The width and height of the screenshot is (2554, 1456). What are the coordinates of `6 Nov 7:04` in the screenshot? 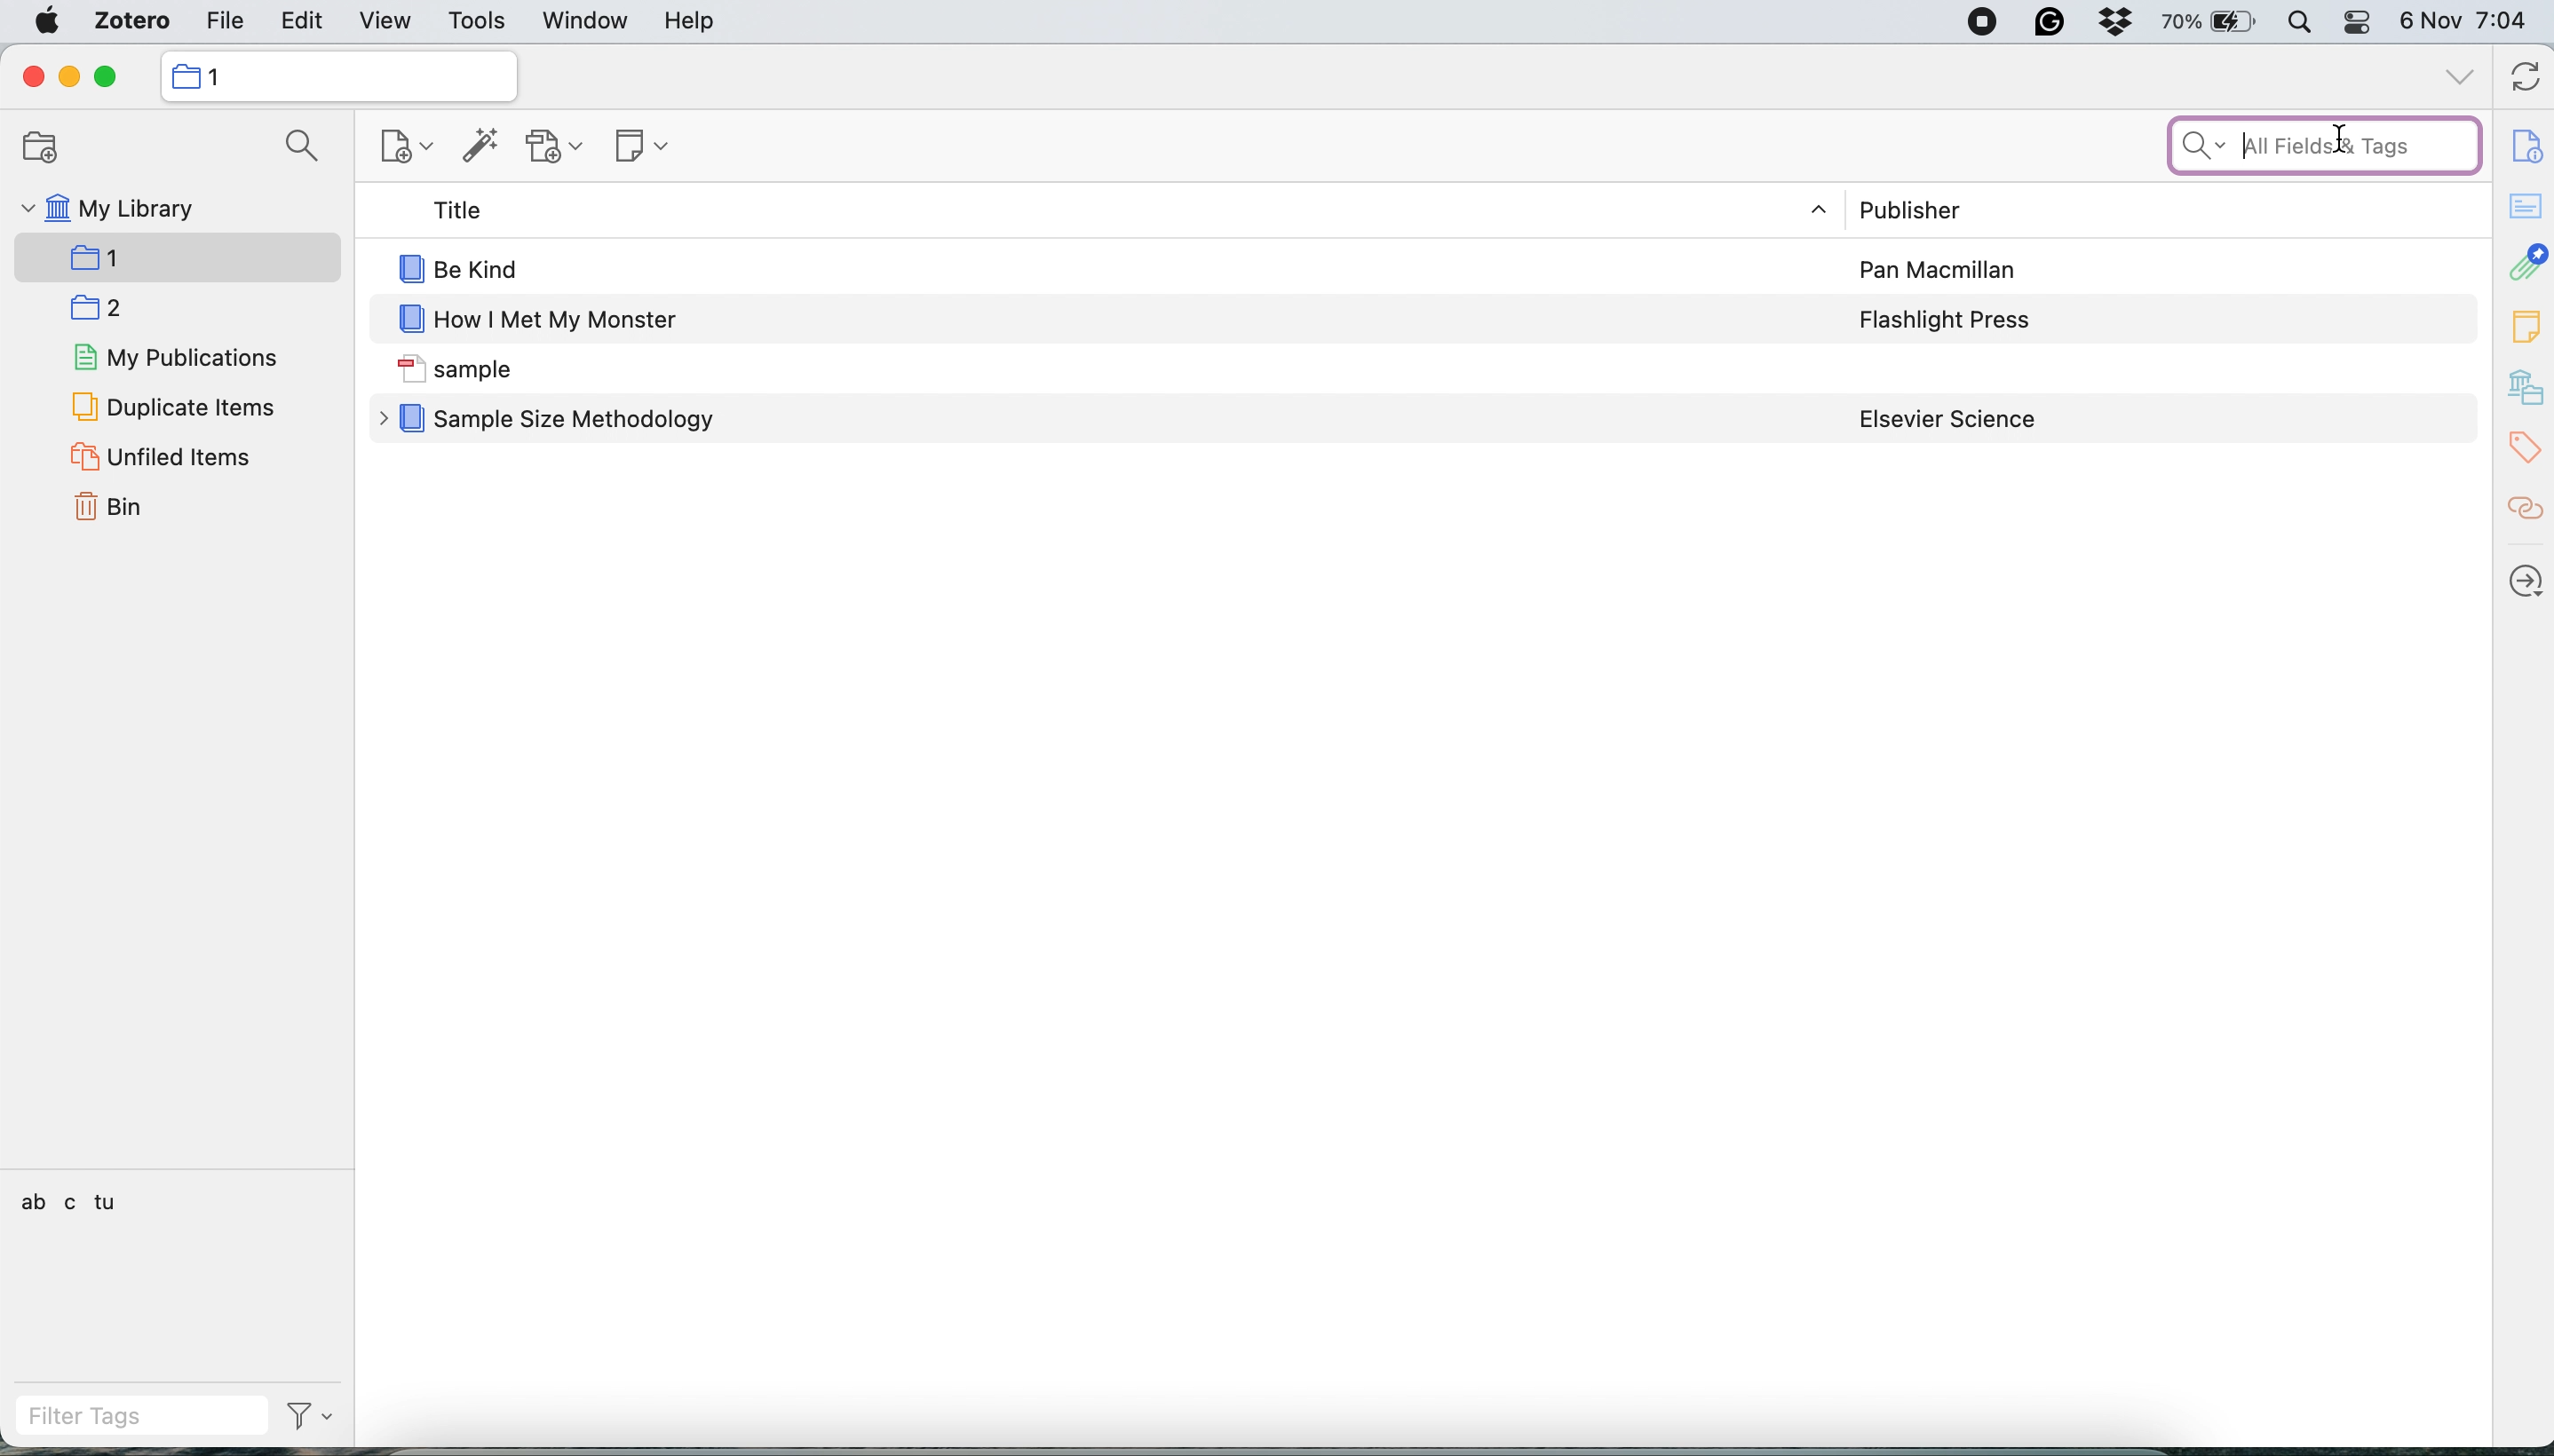 It's located at (2468, 21).